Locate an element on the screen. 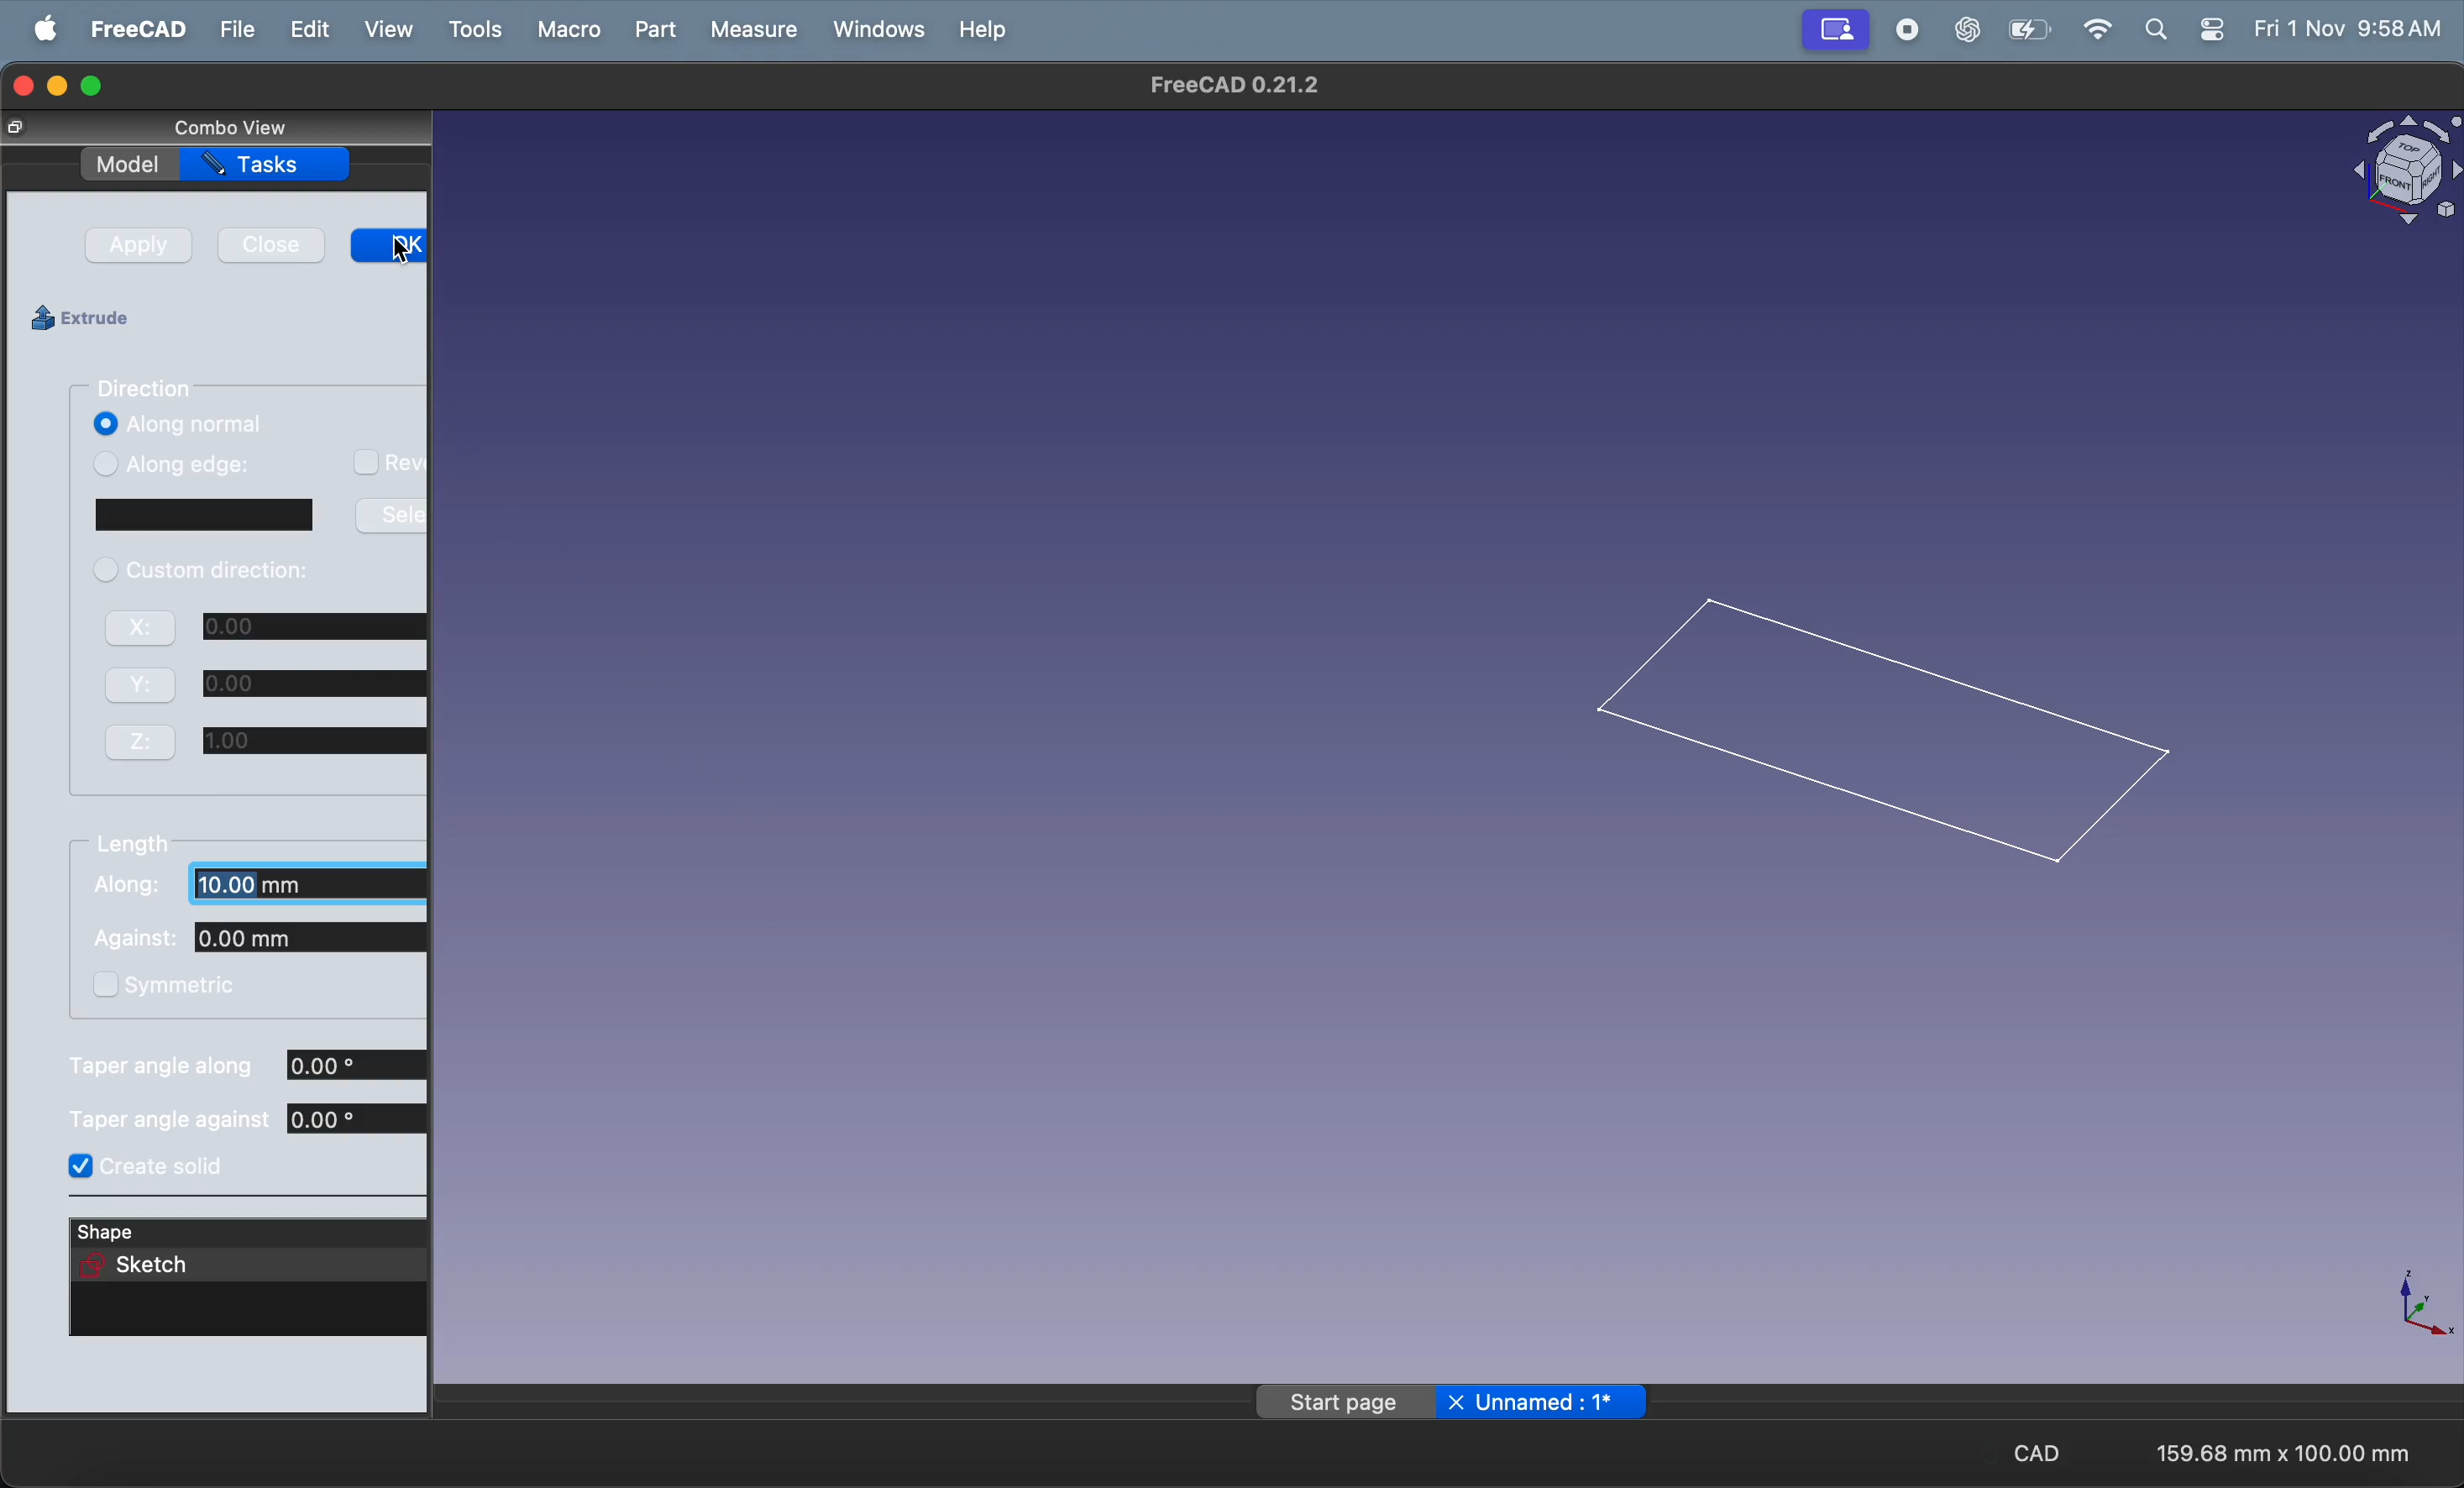 The width and height of the screenshot is (2464, 1488). model is located at coordinates (133, 167).